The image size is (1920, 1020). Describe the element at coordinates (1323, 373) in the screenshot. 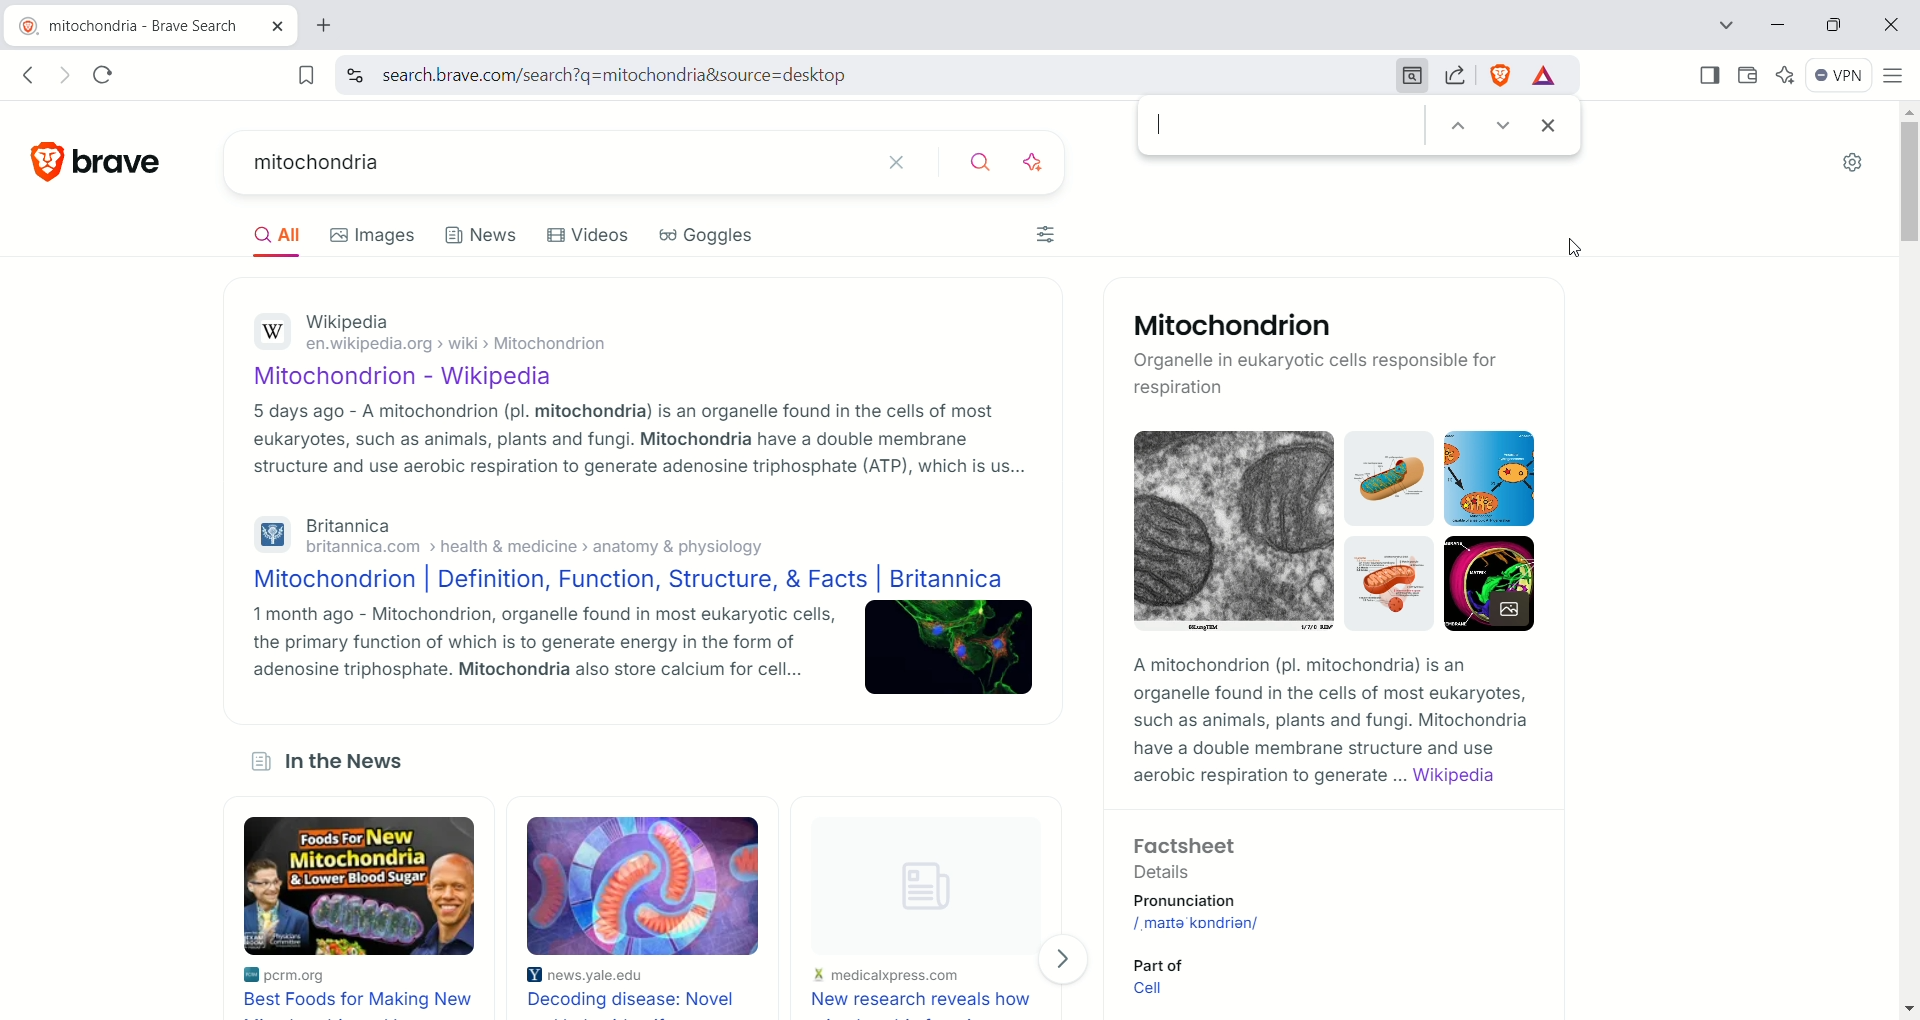

I see `Organelle in eukaryotic cells responsible for respiration` at that location.